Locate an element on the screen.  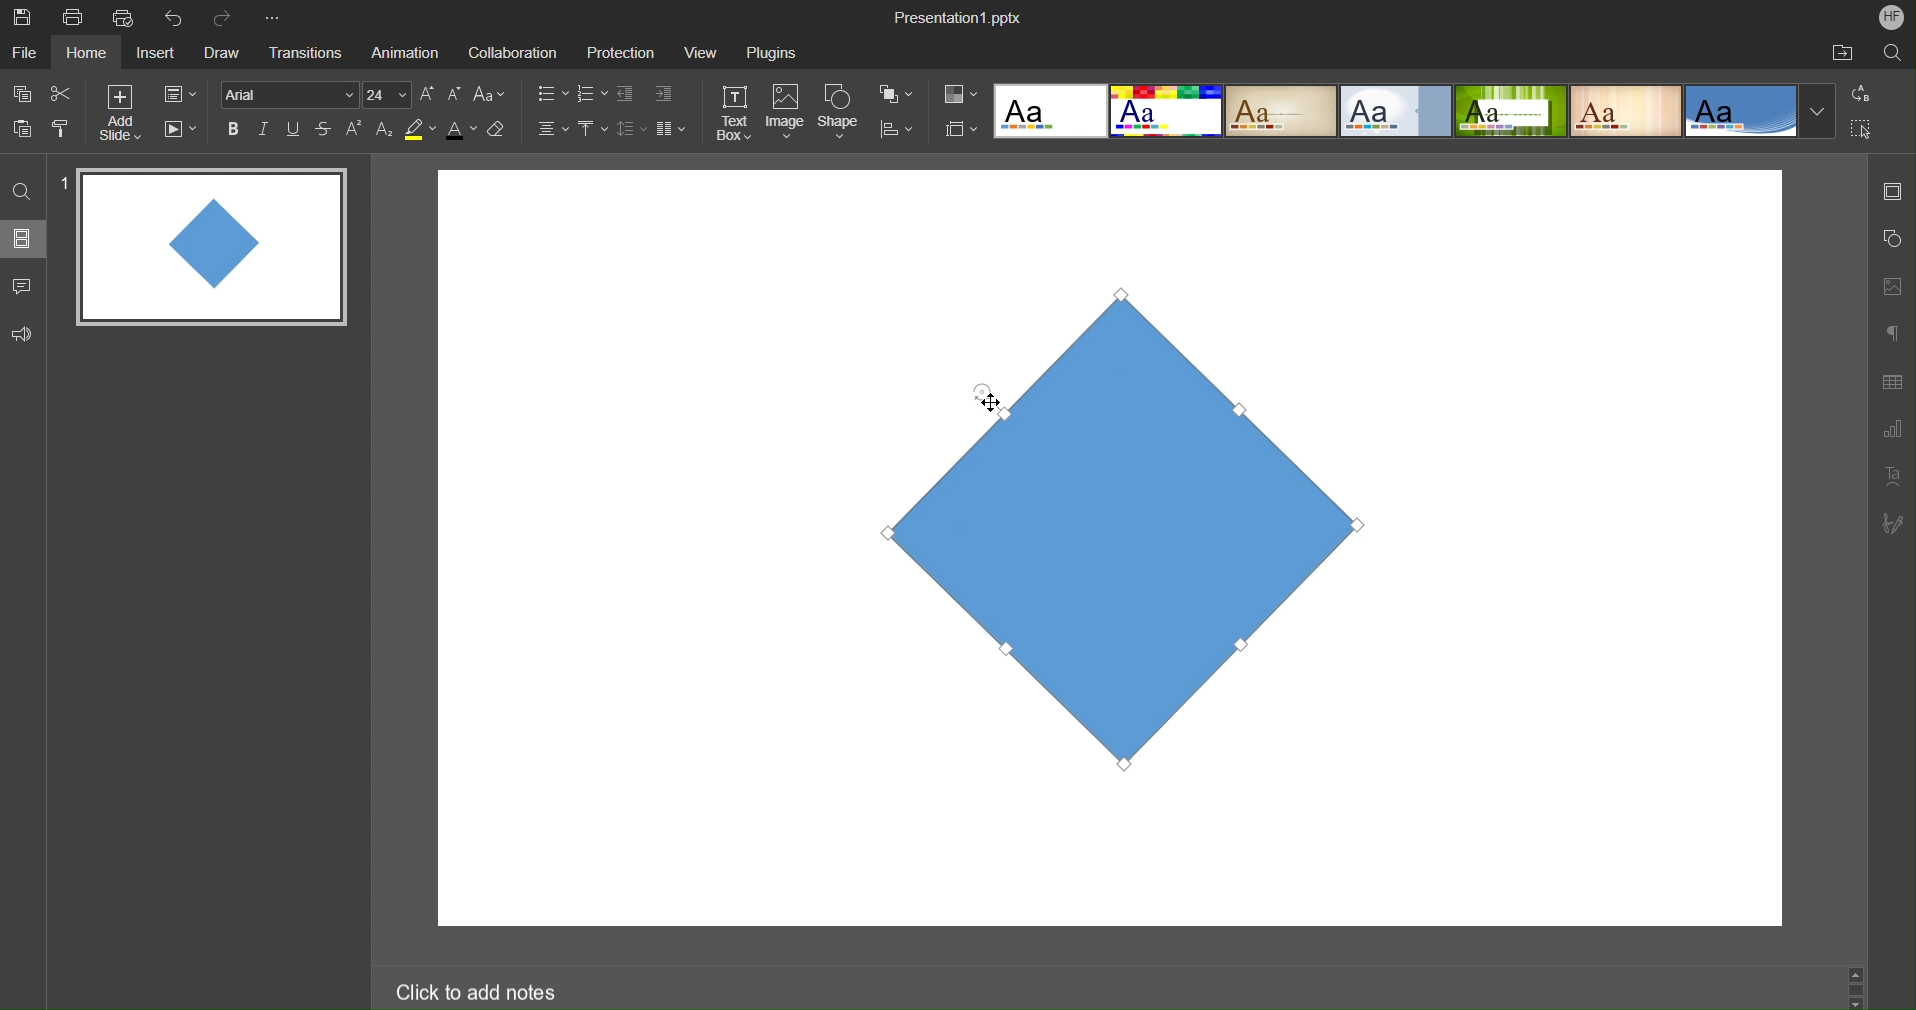
Paragraph Settings is located at coordinates (1890, 333).